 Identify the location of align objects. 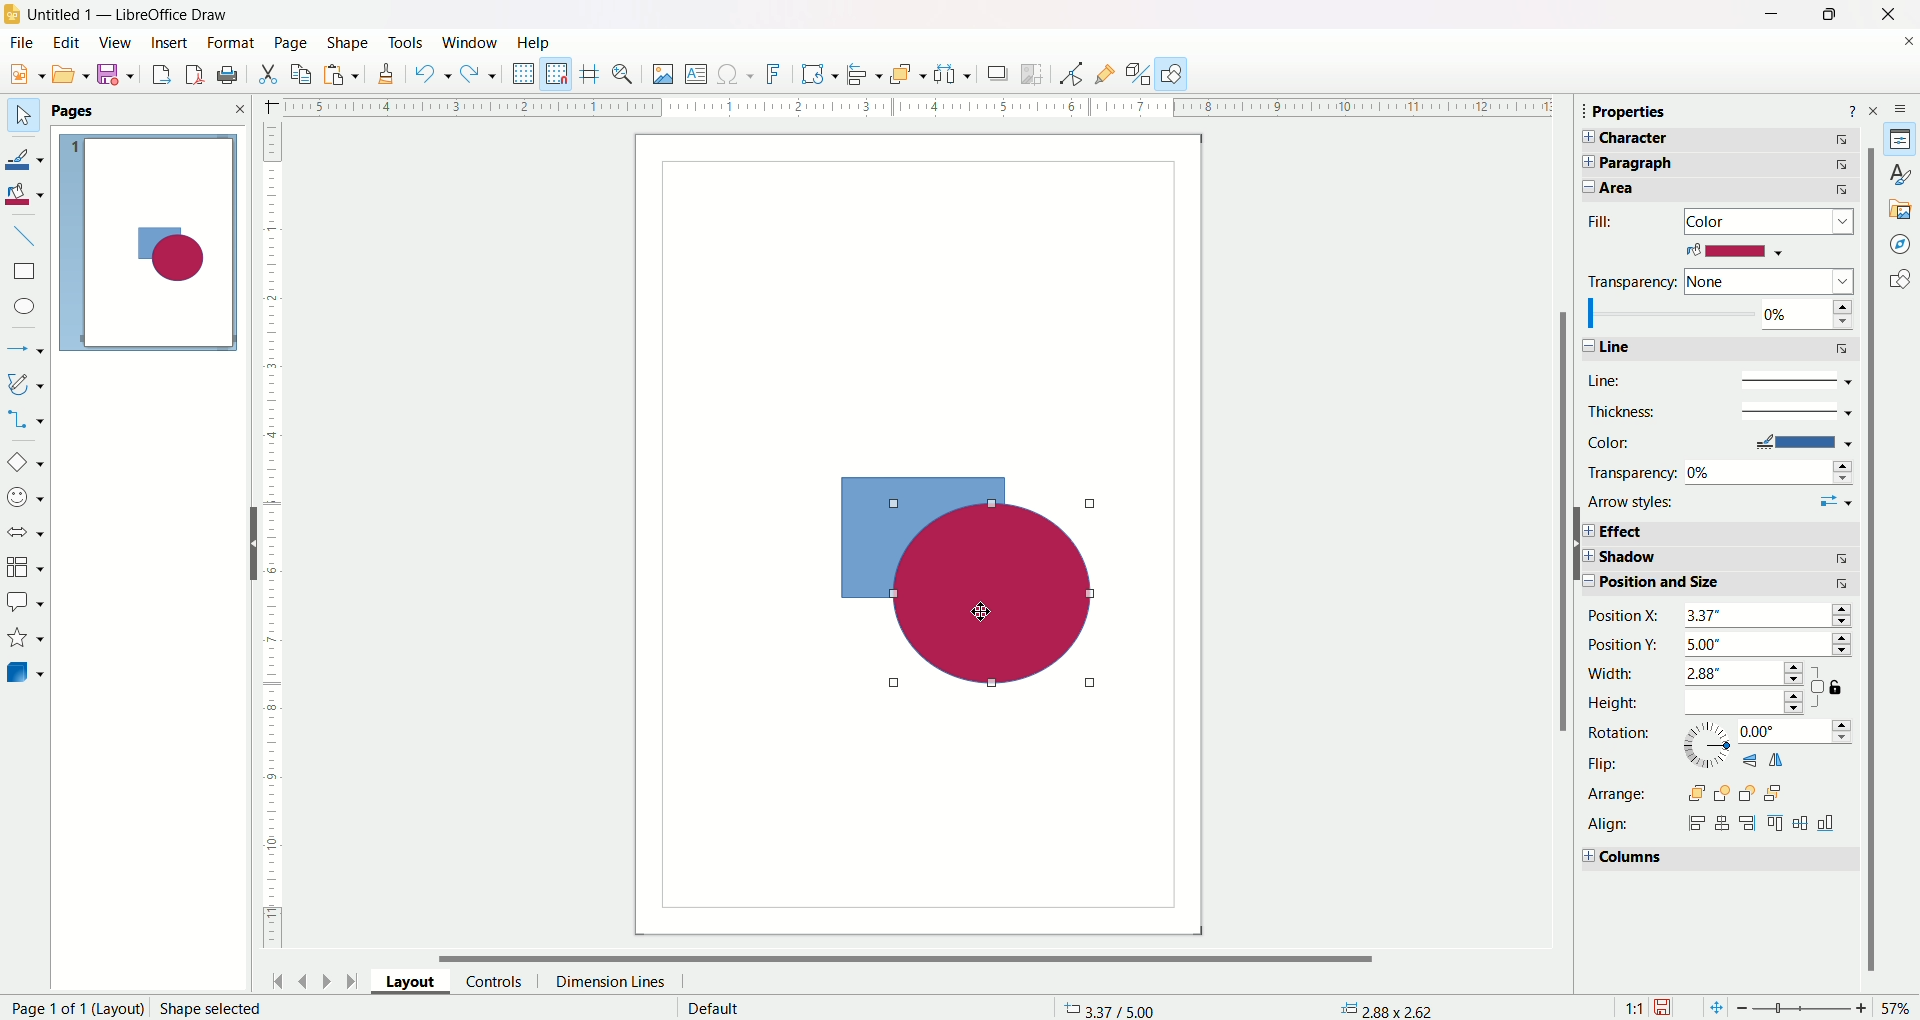
(866, 78).